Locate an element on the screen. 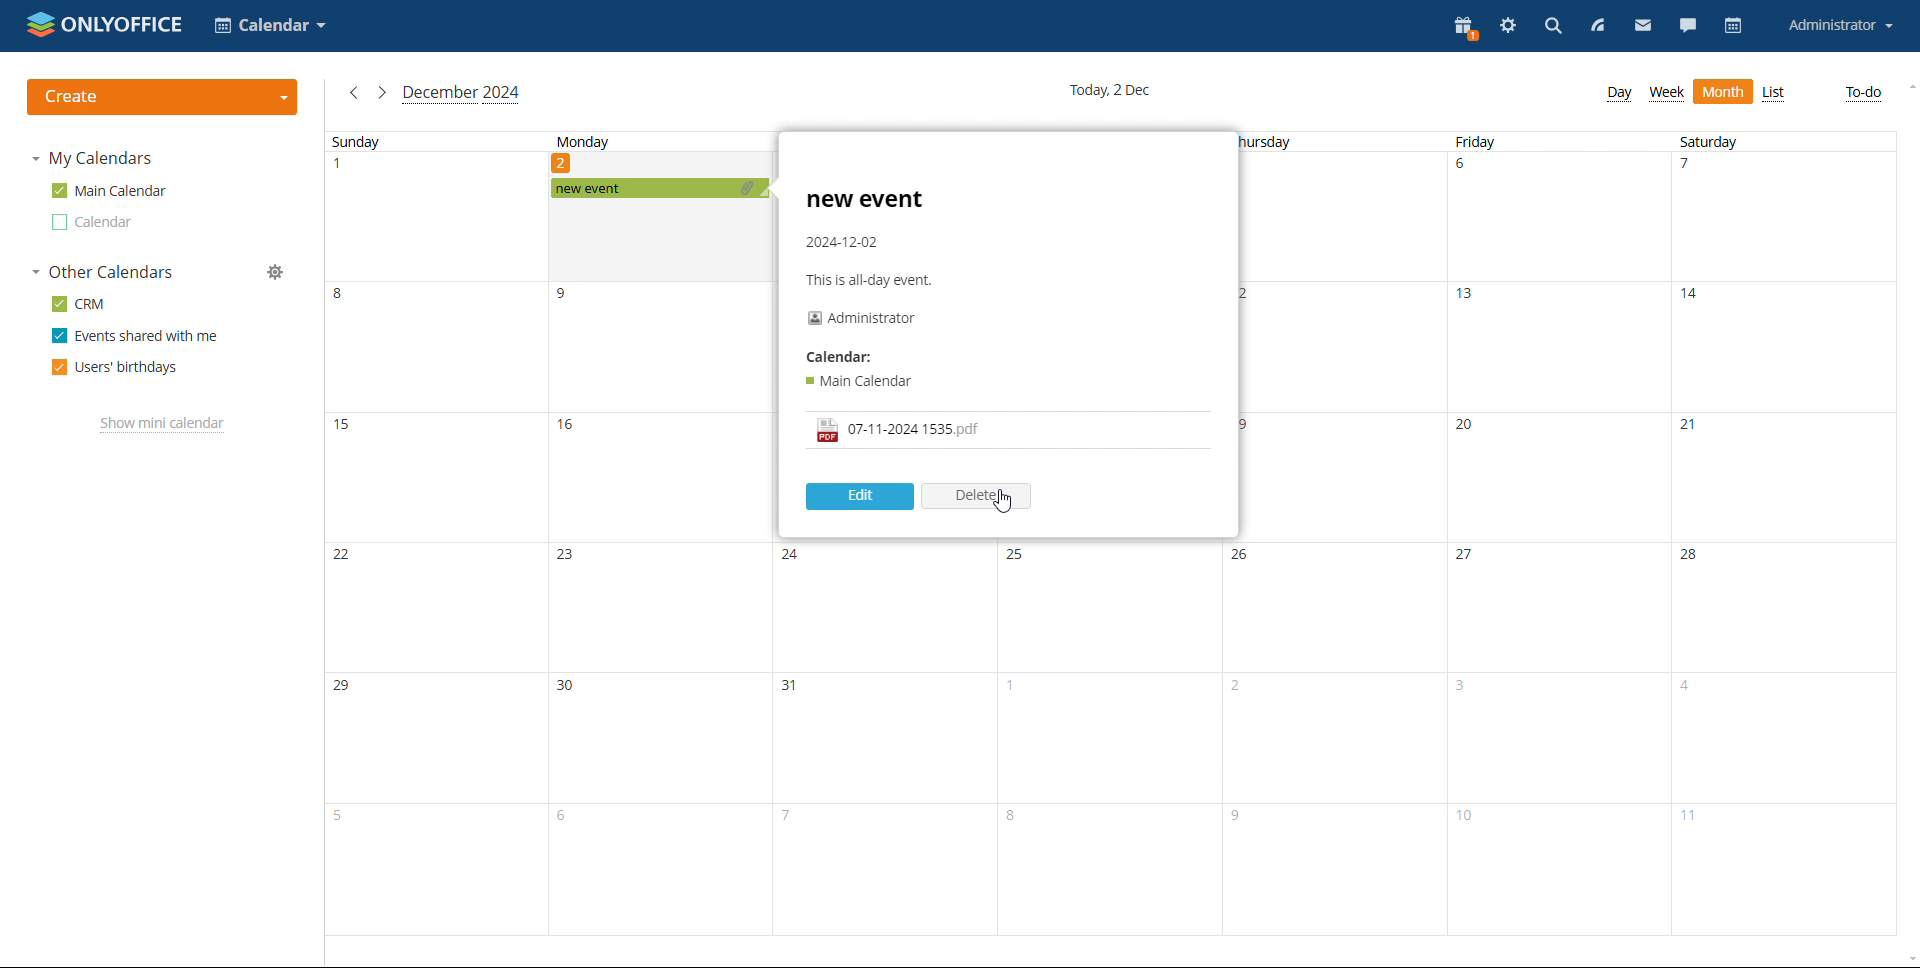 Image resolution: width=1920 pixels, height=968 pixels. next month is located at coordinates (382, 94).